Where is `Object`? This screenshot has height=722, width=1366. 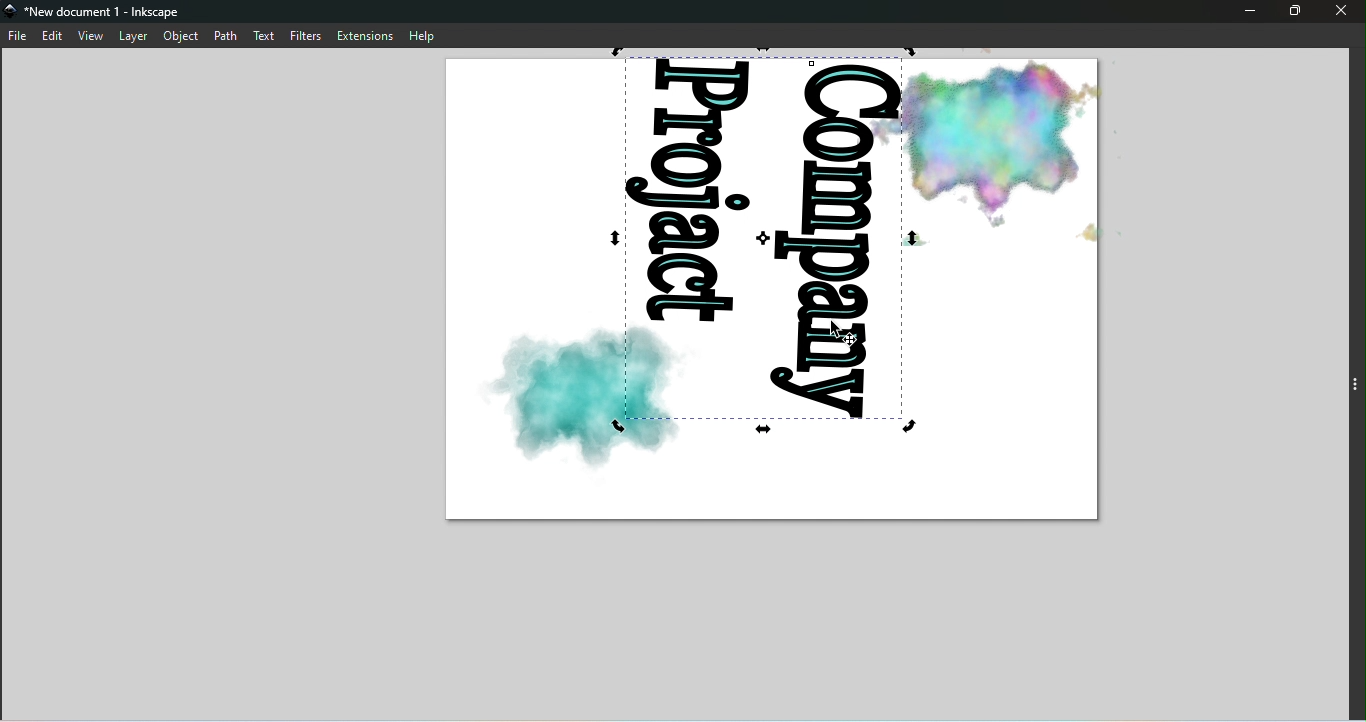 Object is located at coordinates (181, 37).